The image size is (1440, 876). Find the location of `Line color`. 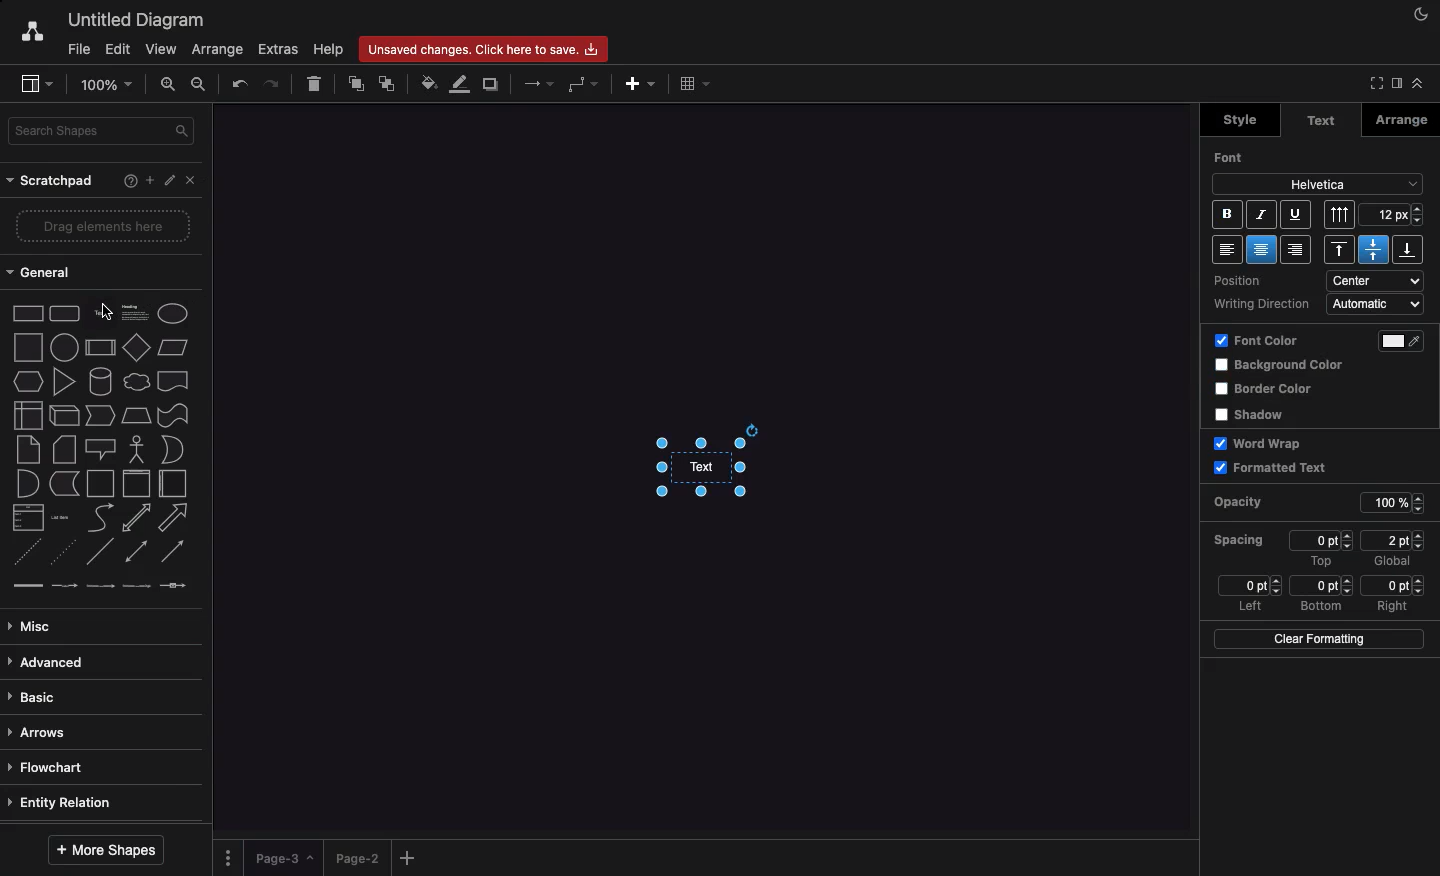

Line color is located at coordinates (457, 86).